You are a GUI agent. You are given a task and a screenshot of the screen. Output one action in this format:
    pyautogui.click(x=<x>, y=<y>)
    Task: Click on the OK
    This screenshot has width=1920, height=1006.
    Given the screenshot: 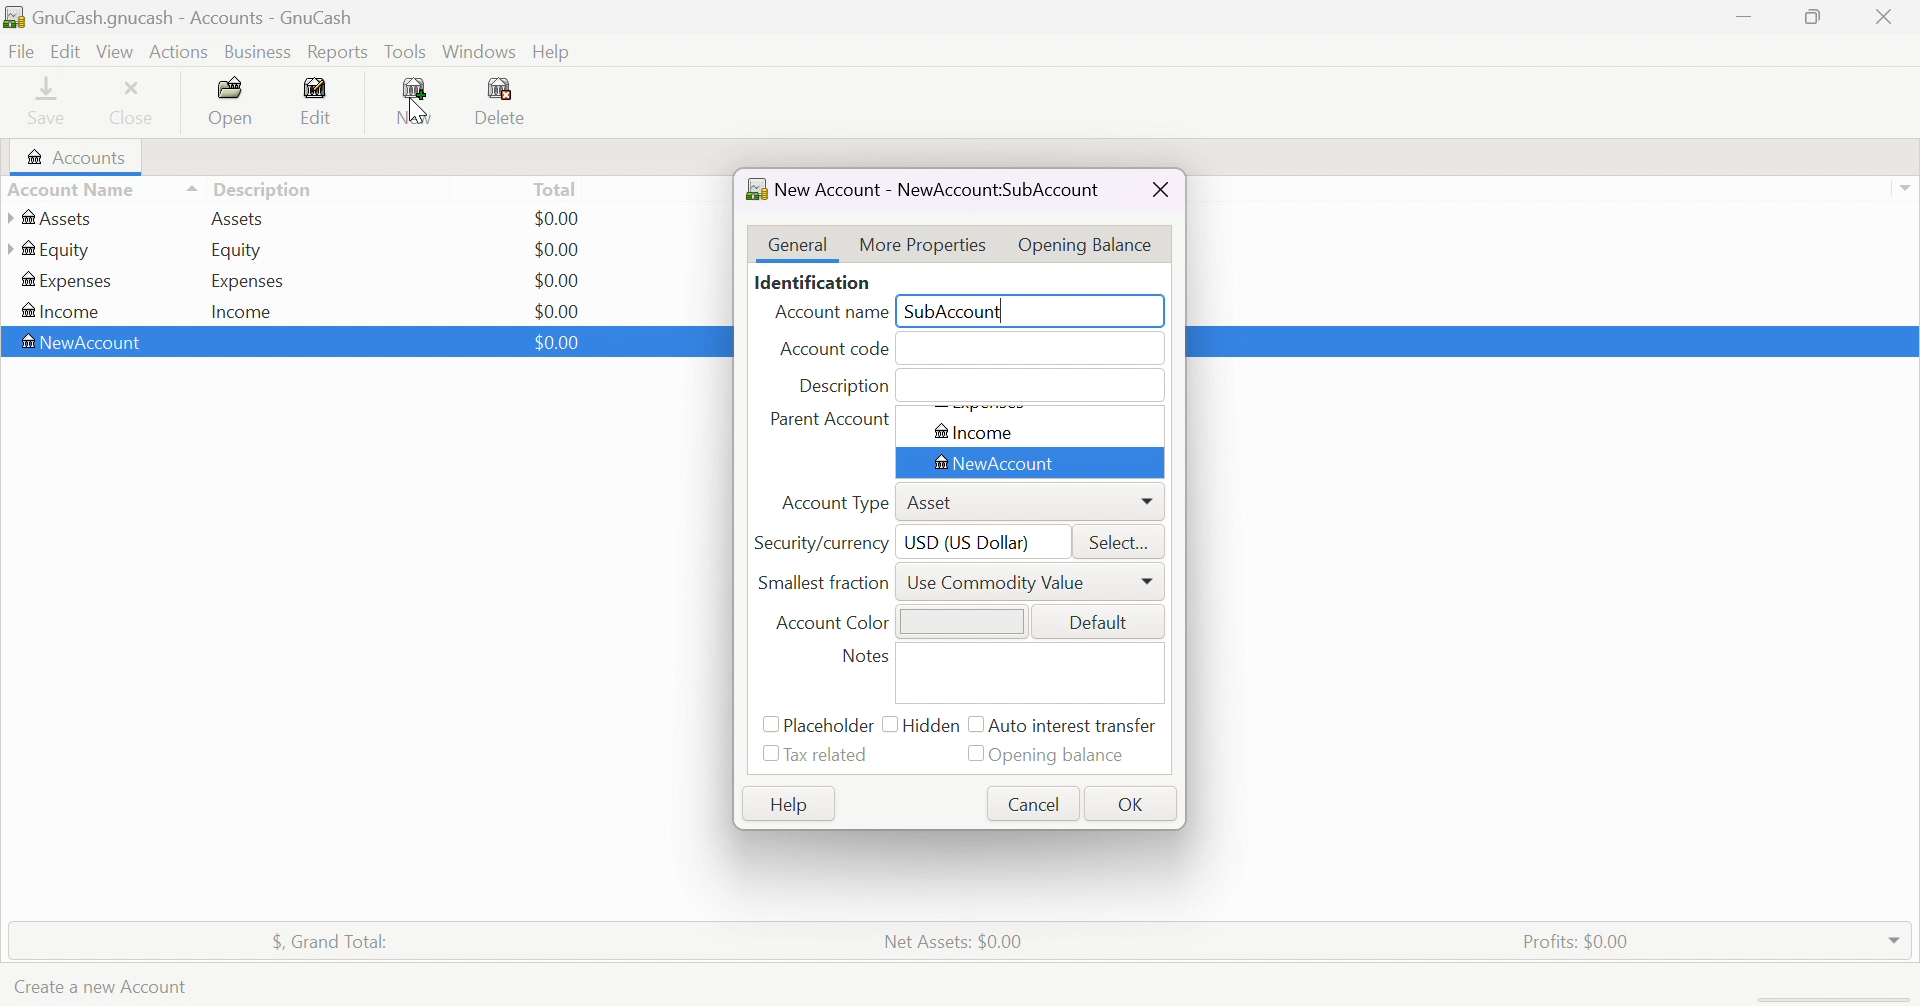 What is the action you would take?
    pyautogui.click(x=1129, y=806)
    